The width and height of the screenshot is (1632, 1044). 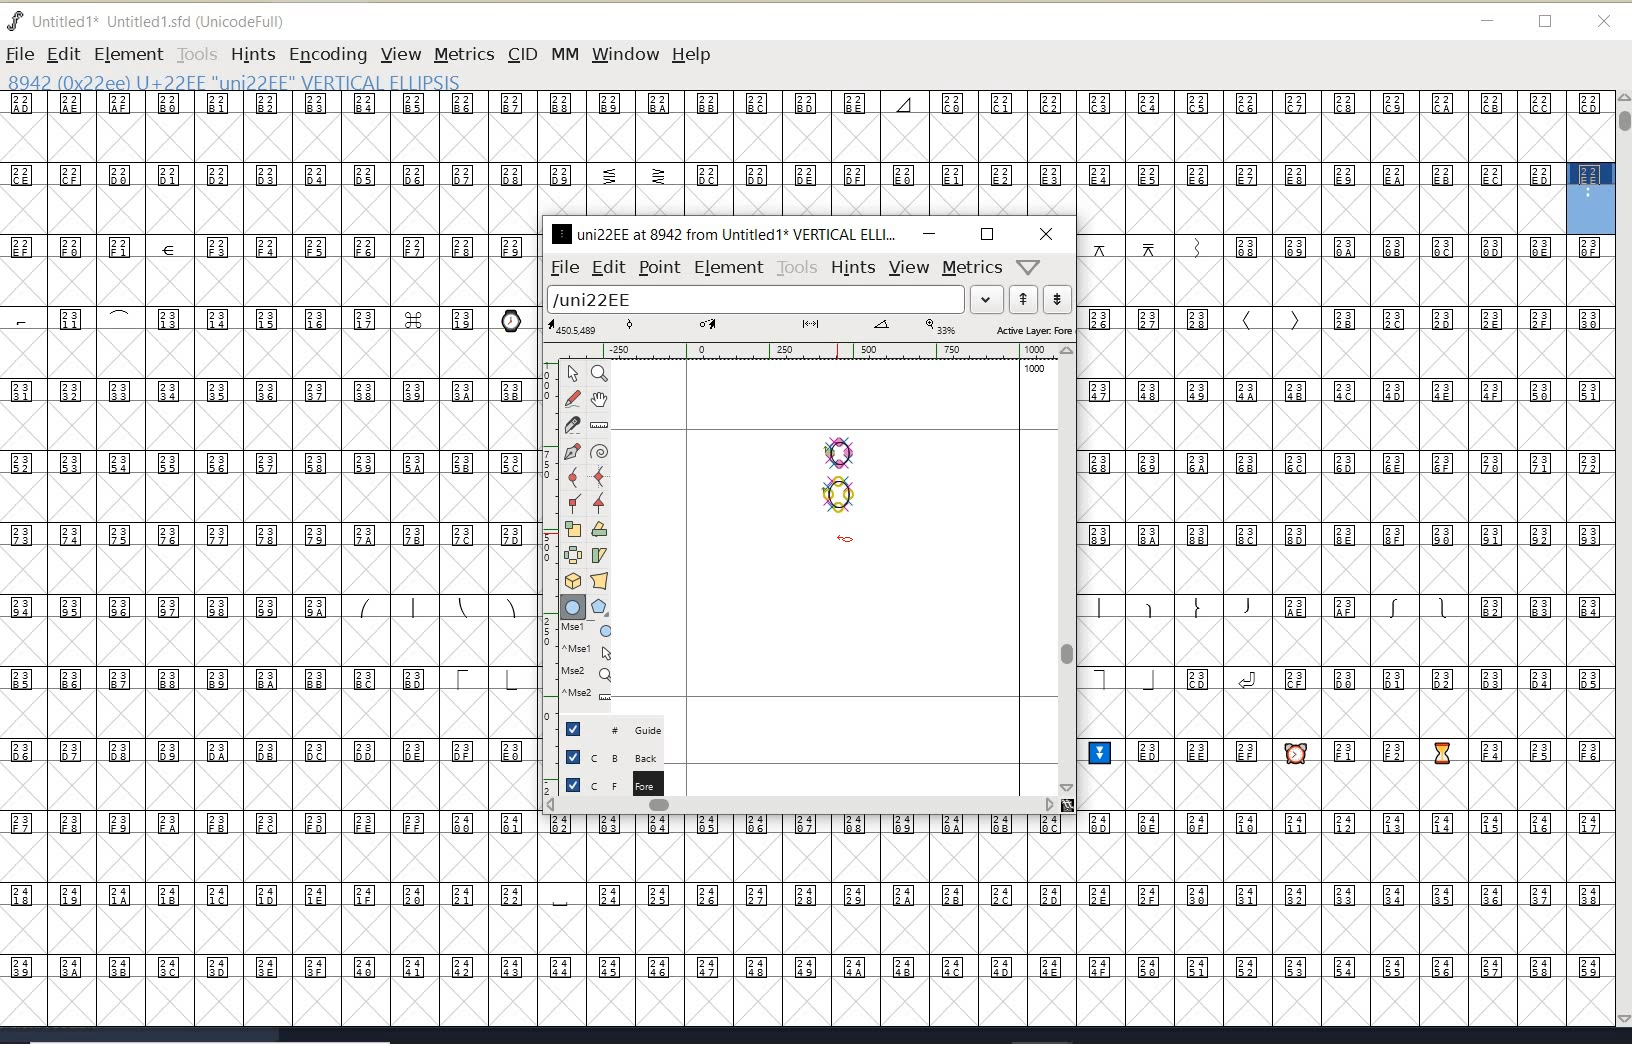 What do you see at coordinates (695, 56) in the screenshot?
I see `help` at bounding box center [695, 56].